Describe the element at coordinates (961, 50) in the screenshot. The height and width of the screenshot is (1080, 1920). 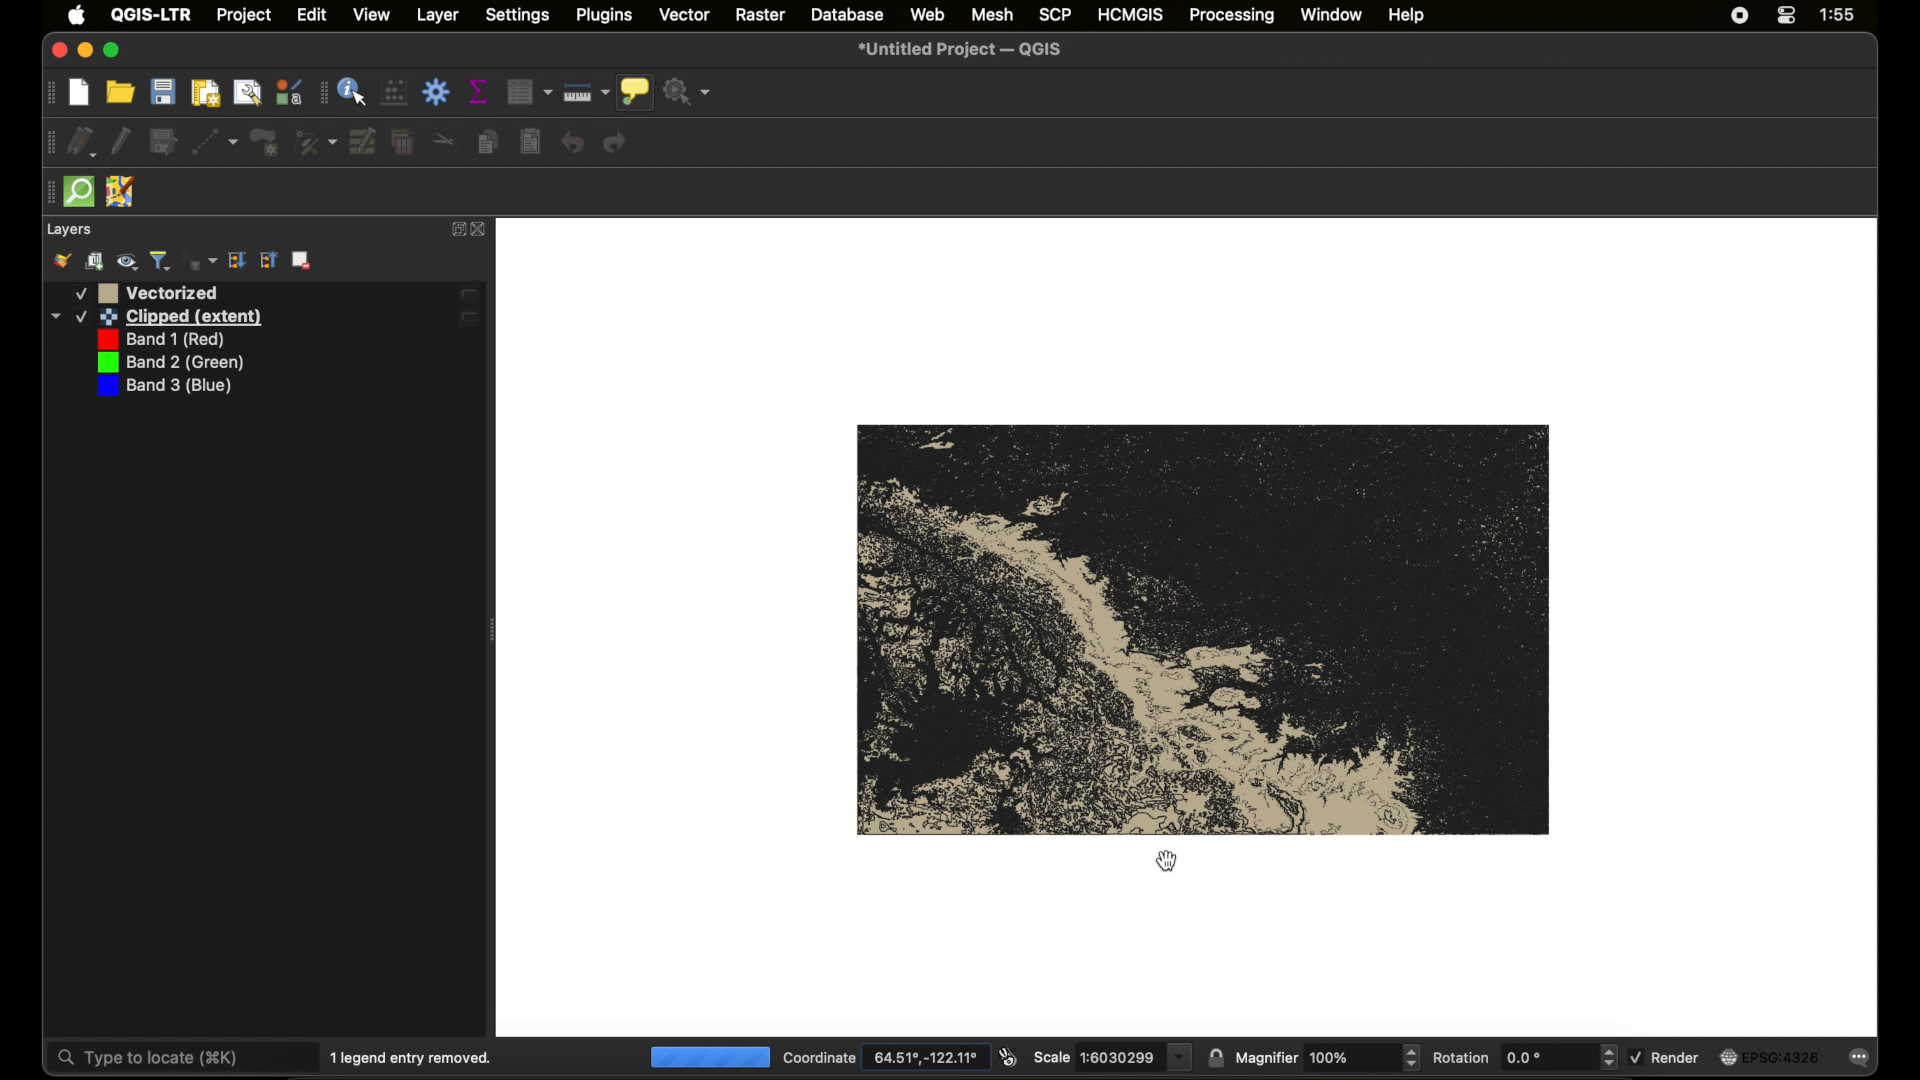
I see `untitled project  - QGIS` at that location.